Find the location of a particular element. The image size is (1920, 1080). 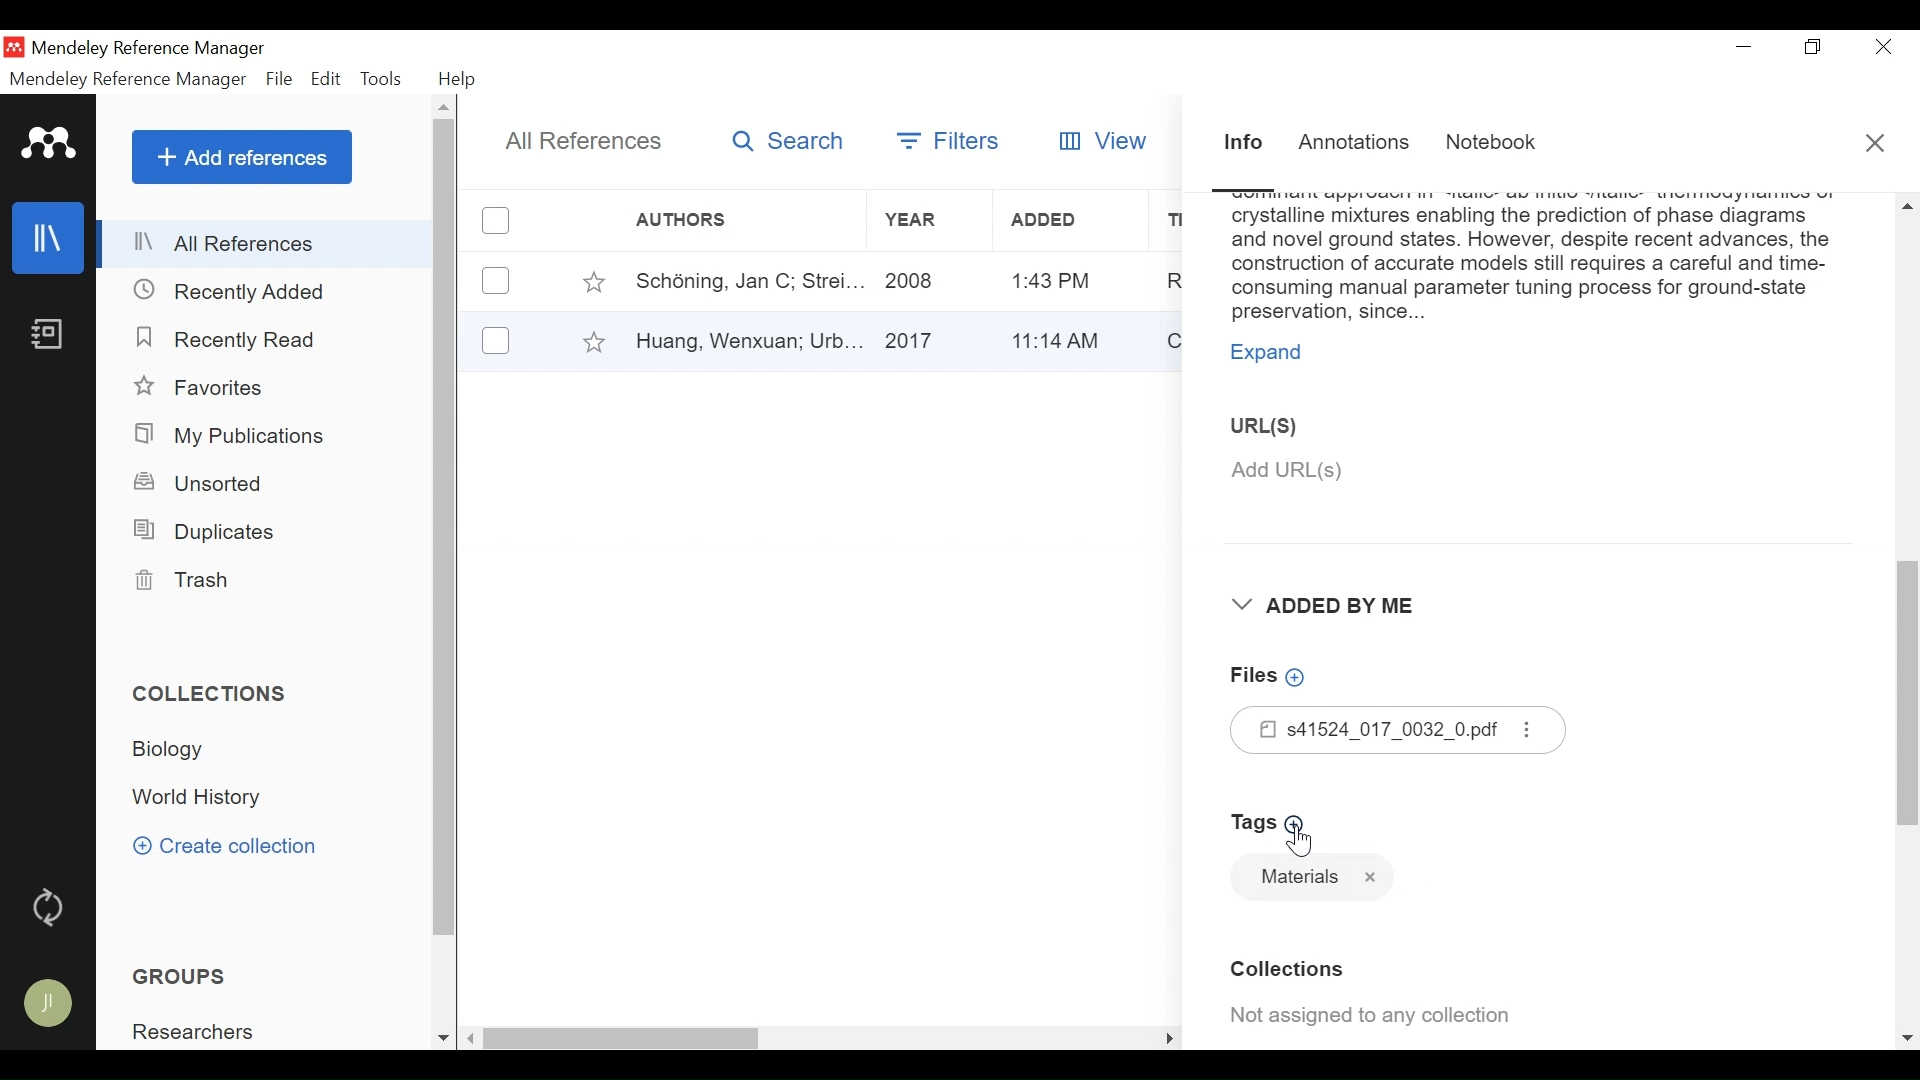

Added is located at coordinates (1065, 221).